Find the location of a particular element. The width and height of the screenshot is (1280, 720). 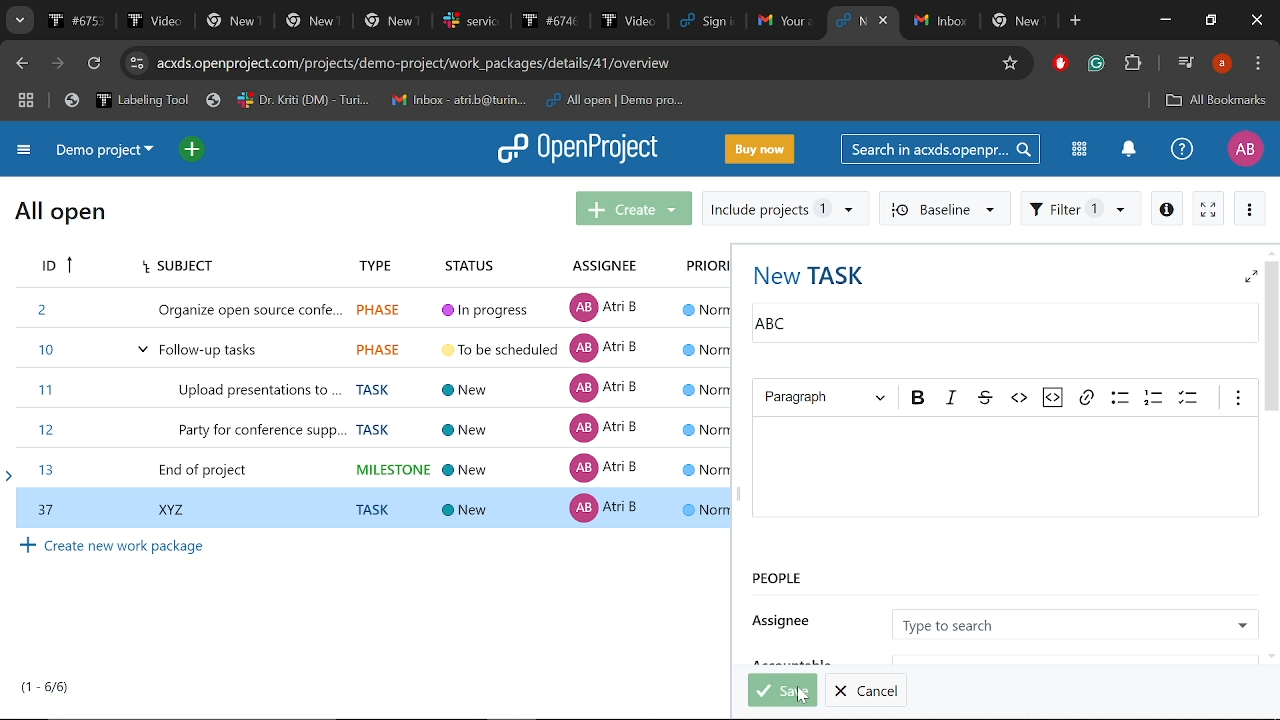

Open details view is located at coordinates (1166, 207).